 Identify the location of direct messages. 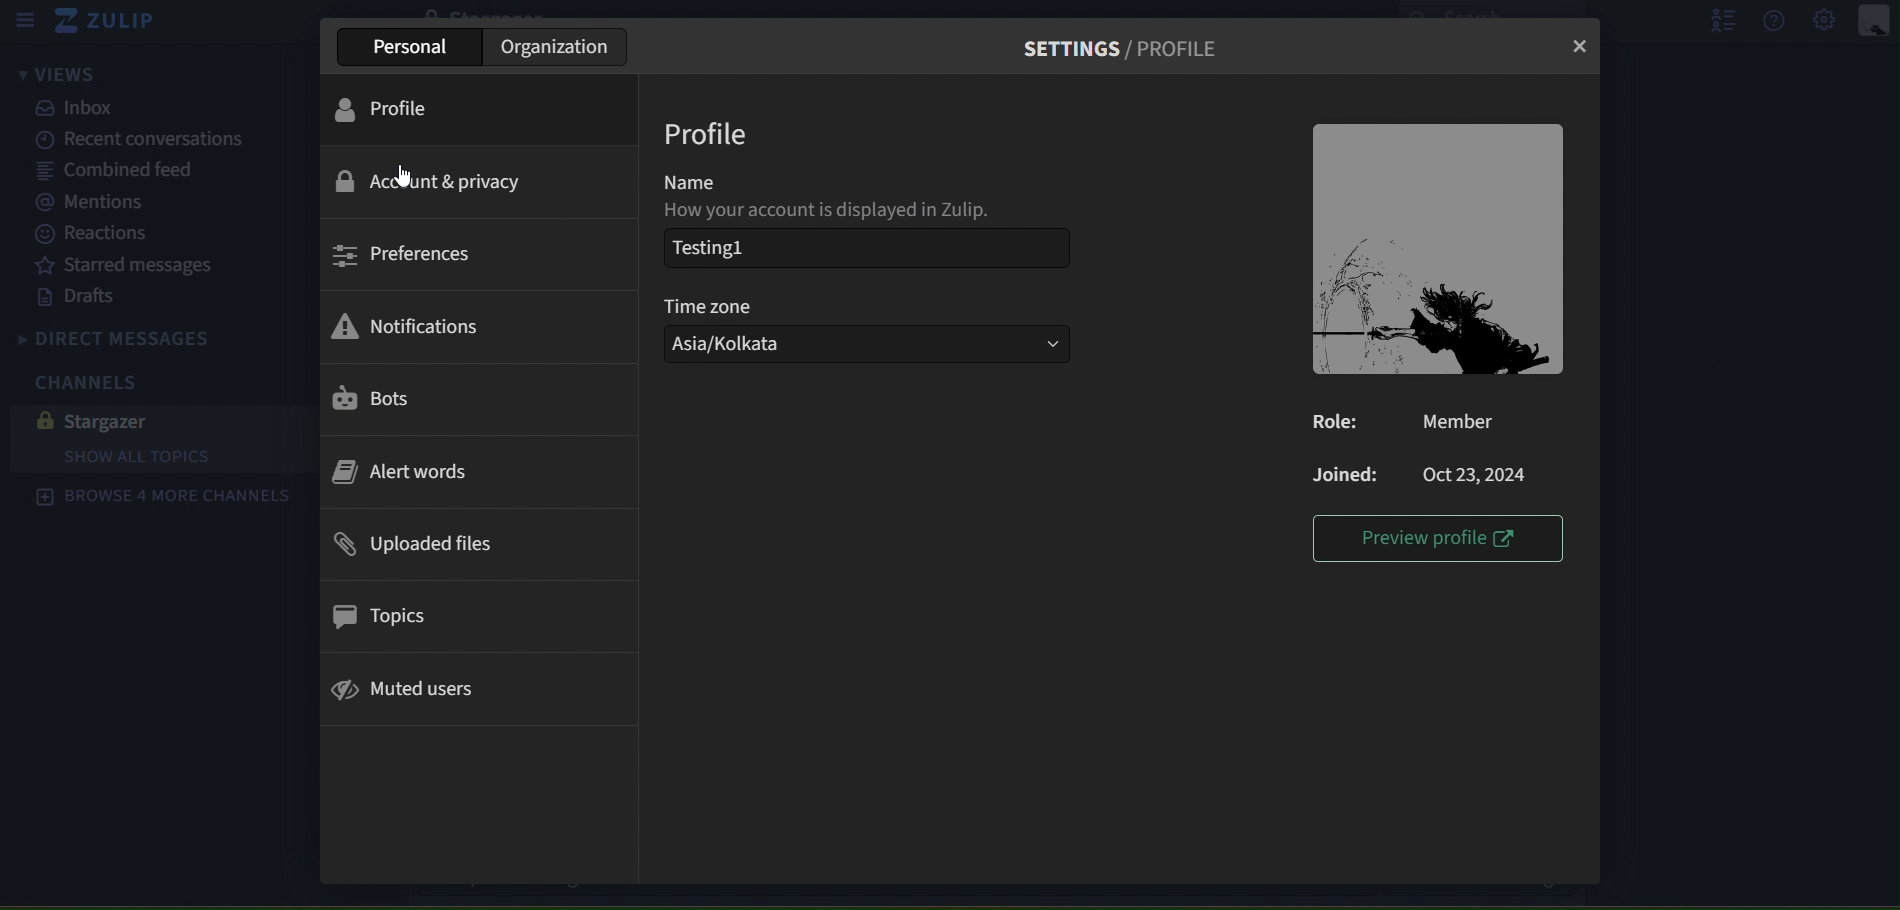
(156, 335).